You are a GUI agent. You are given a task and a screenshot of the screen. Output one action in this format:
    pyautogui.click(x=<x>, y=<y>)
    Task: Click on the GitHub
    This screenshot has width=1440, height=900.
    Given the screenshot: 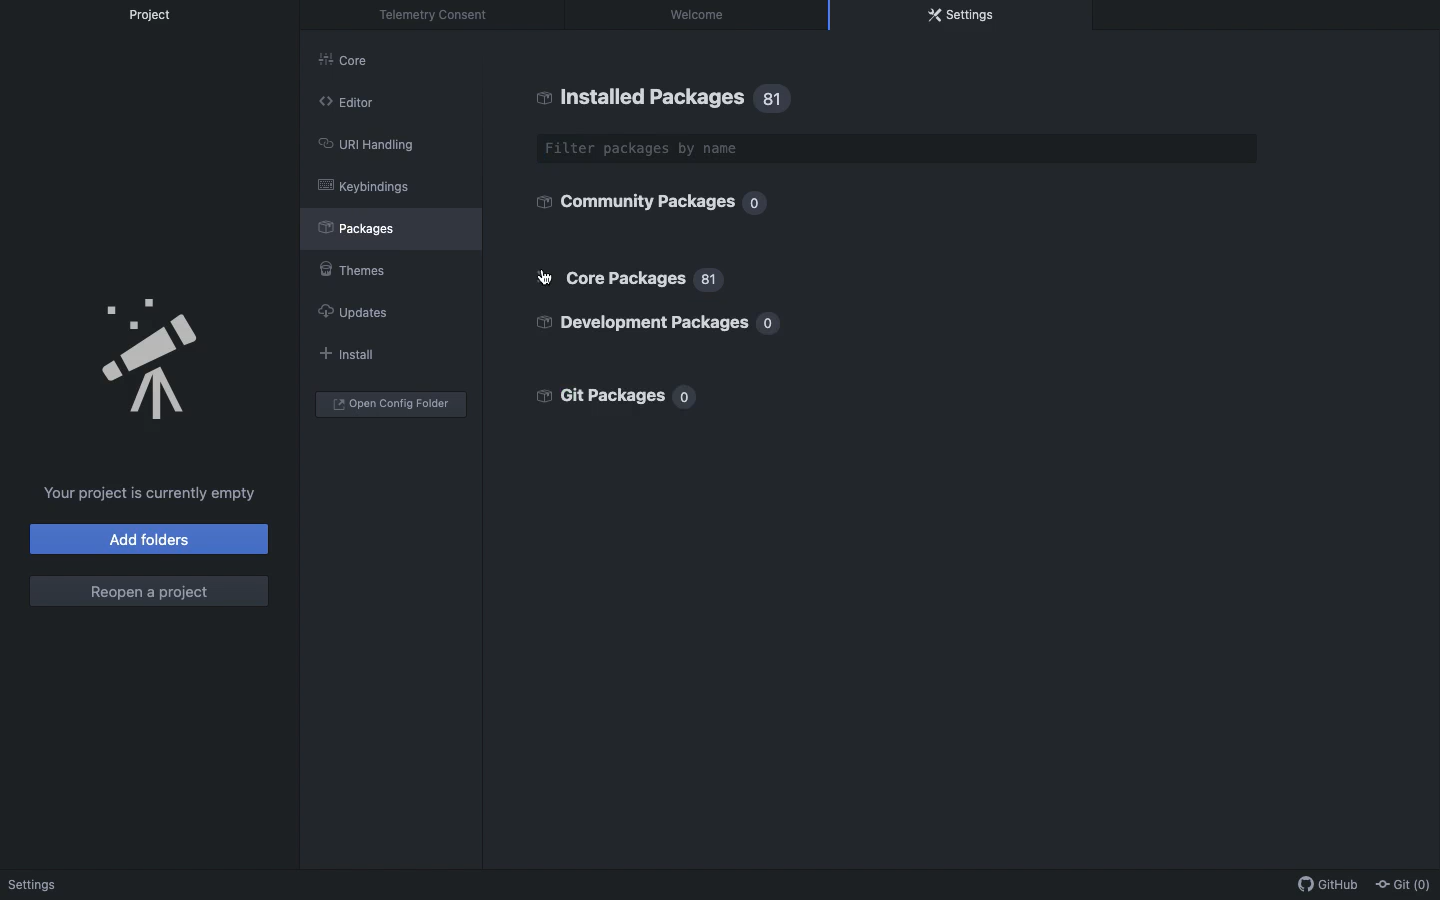 What is the action you would take?
    pyautogui.click(x=1323, y=885)
    